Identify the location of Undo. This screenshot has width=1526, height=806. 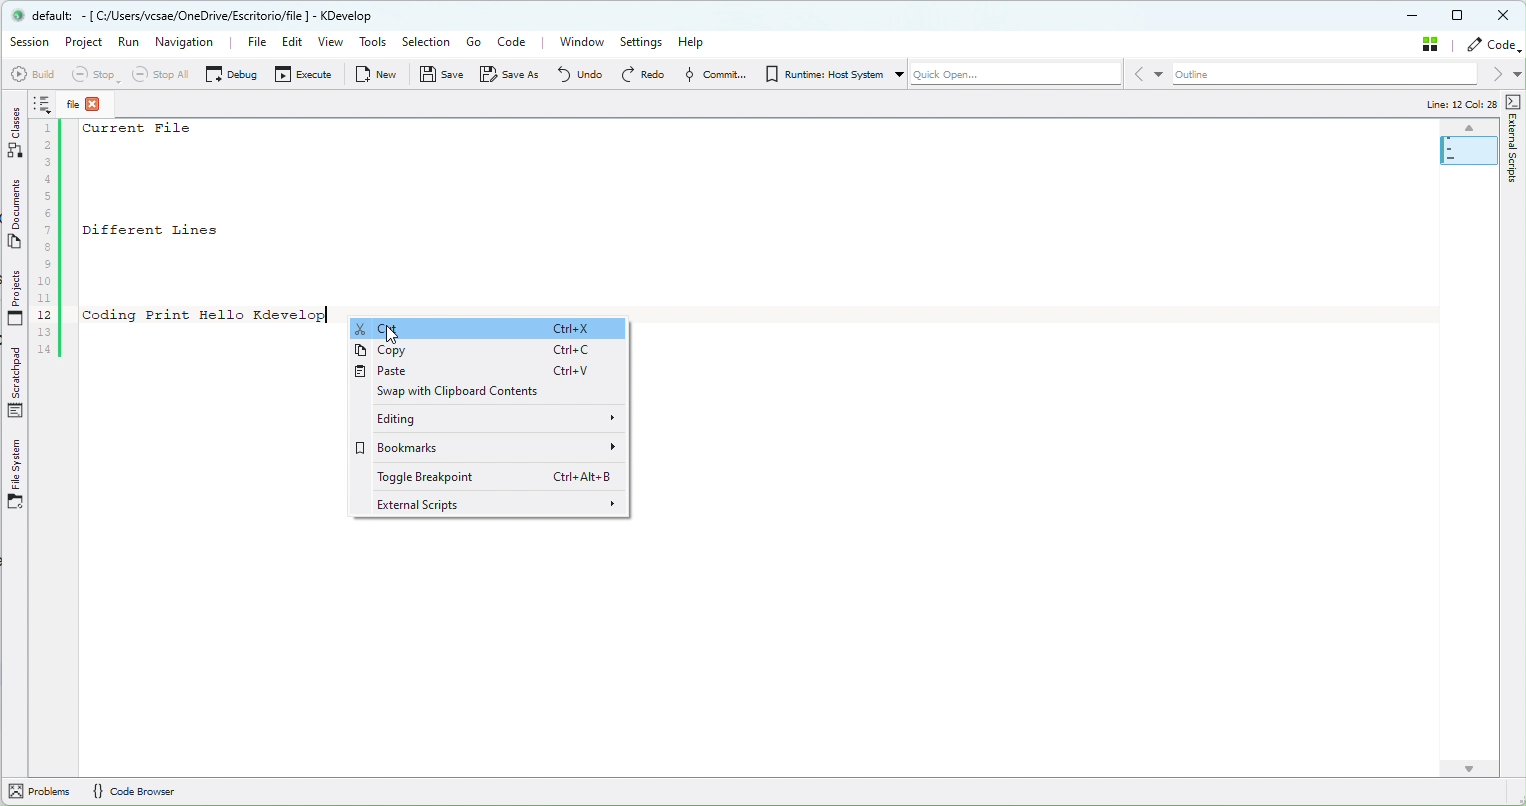
(573, 75).